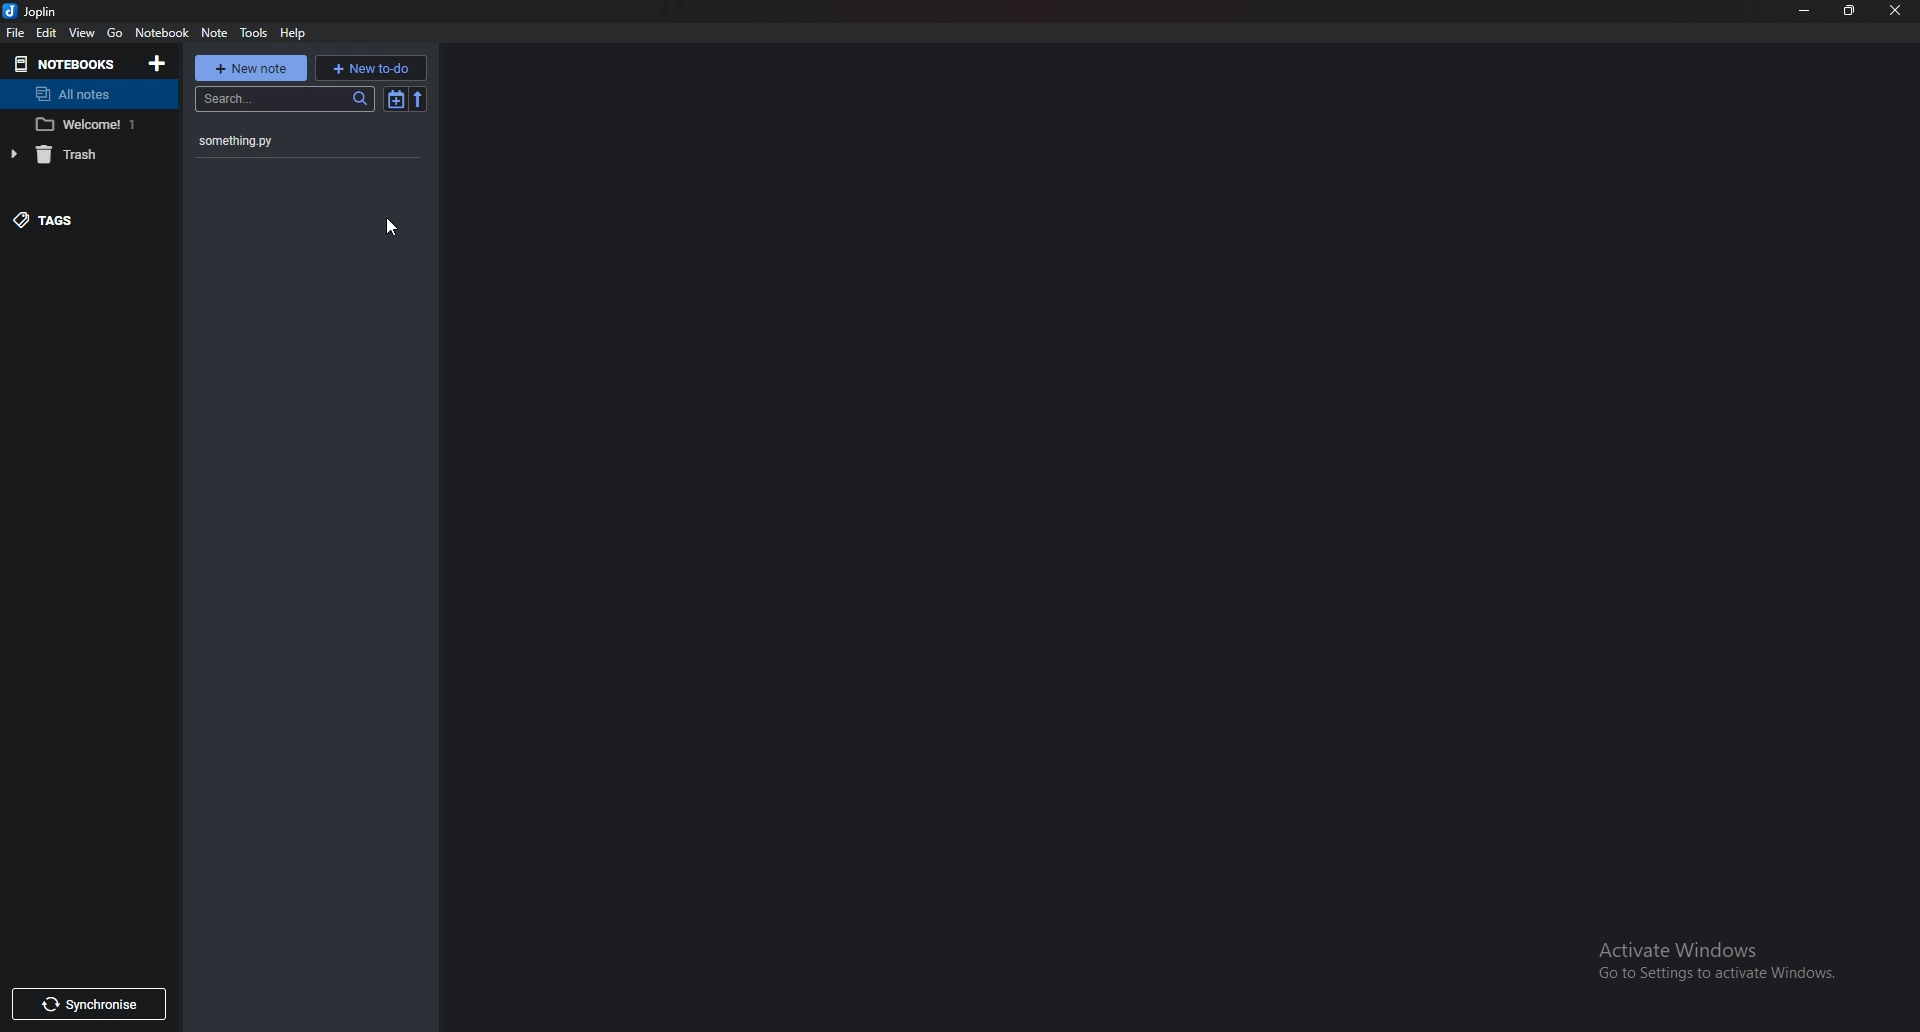  What do you see at coordinates (419, 100) in the screenshot?
I see `reverse short order` at bounding box center [419, 100].